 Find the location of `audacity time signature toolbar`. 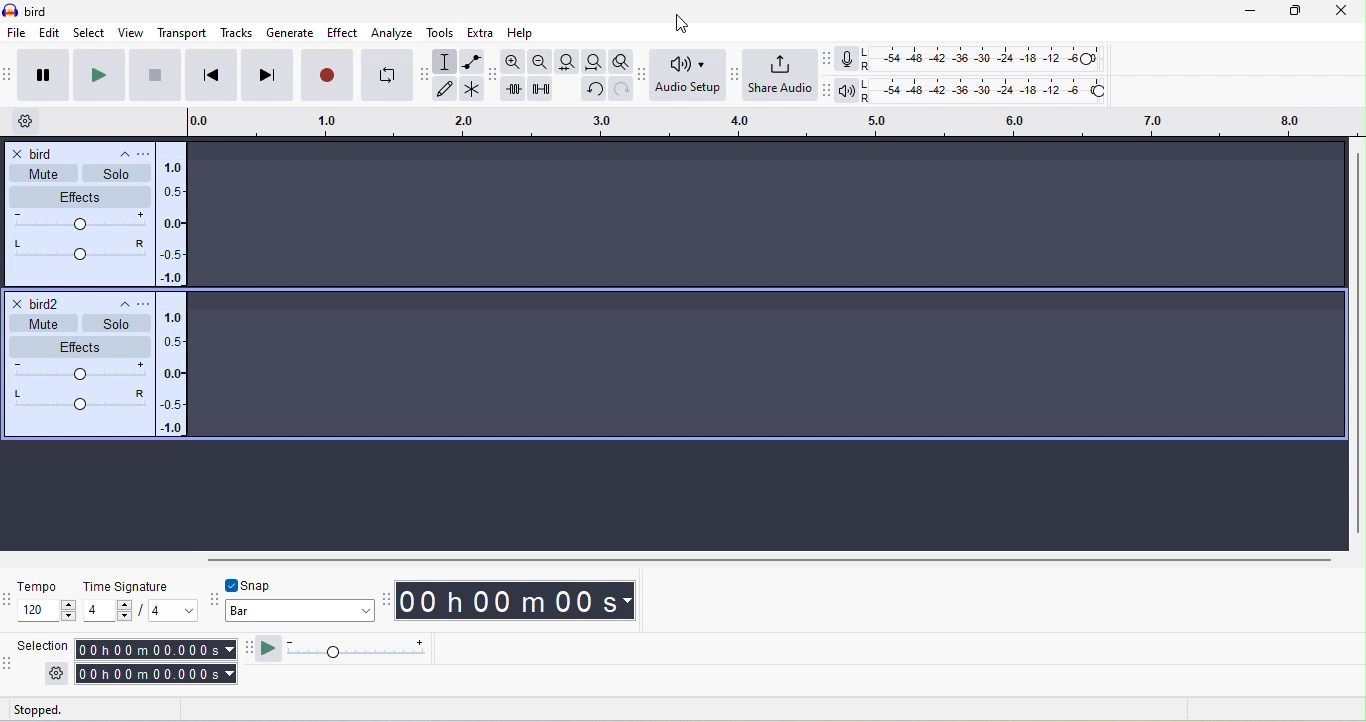

audacity time signature toolbar is located at coordinates (9, 606).